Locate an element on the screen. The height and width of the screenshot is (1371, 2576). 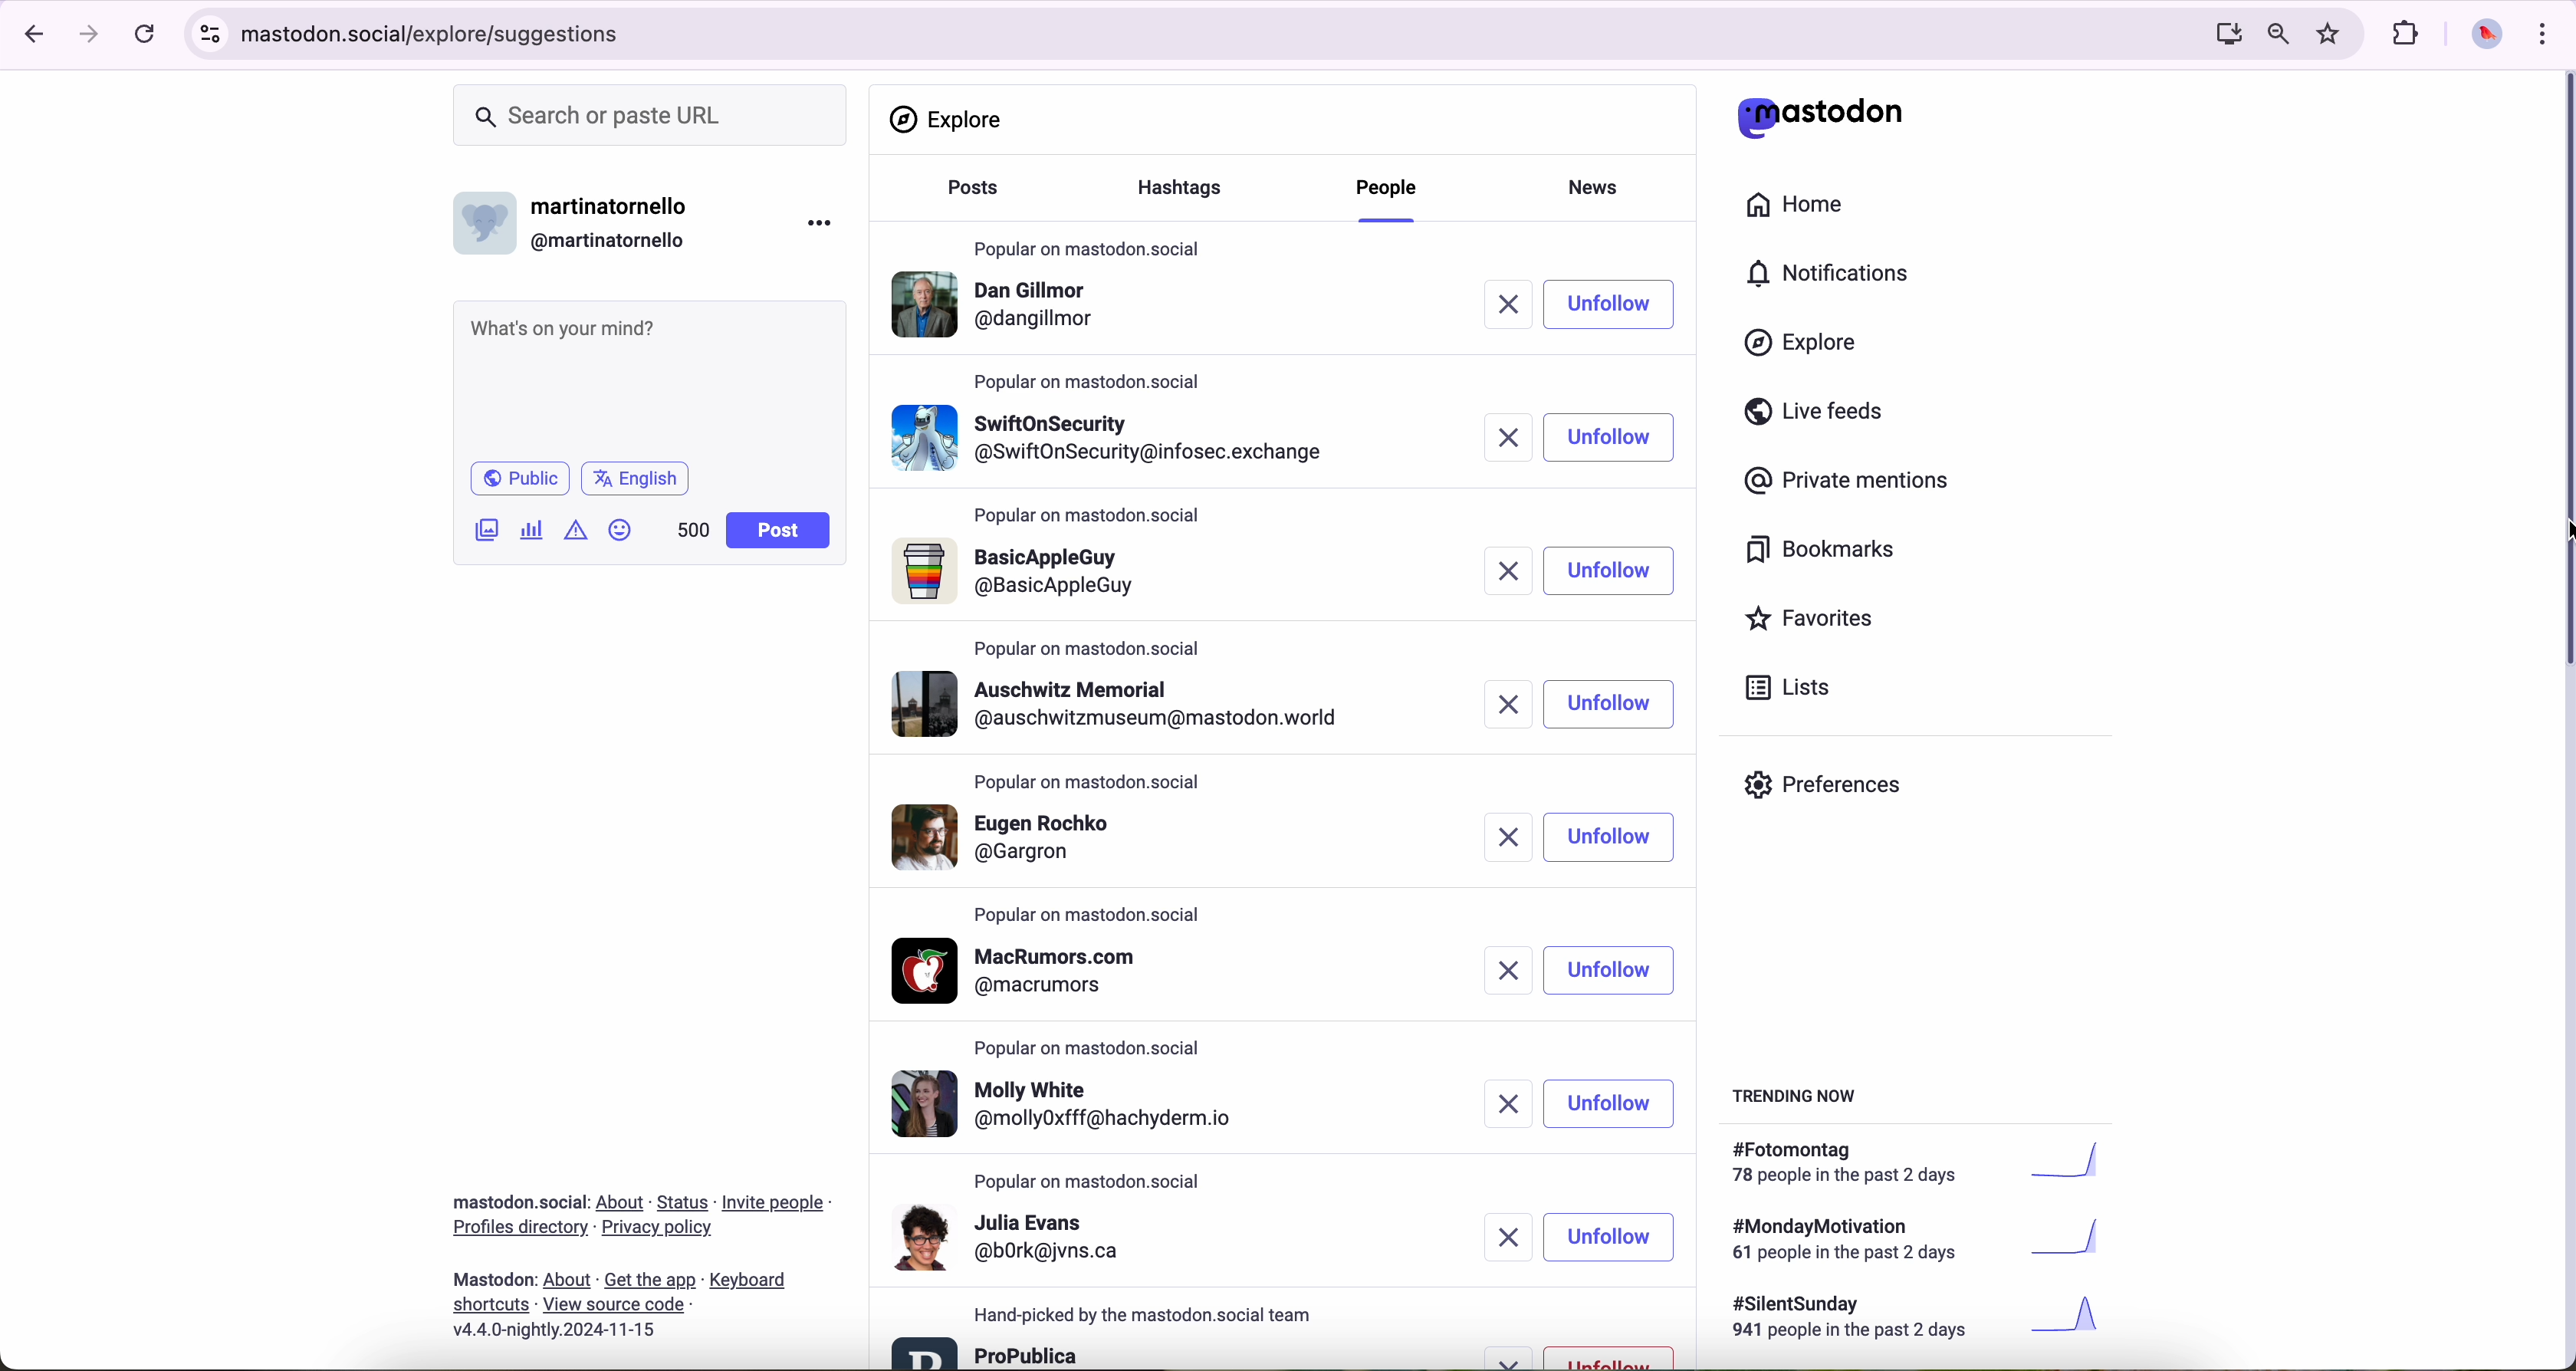
popular is located at coordinates (1088, 648).